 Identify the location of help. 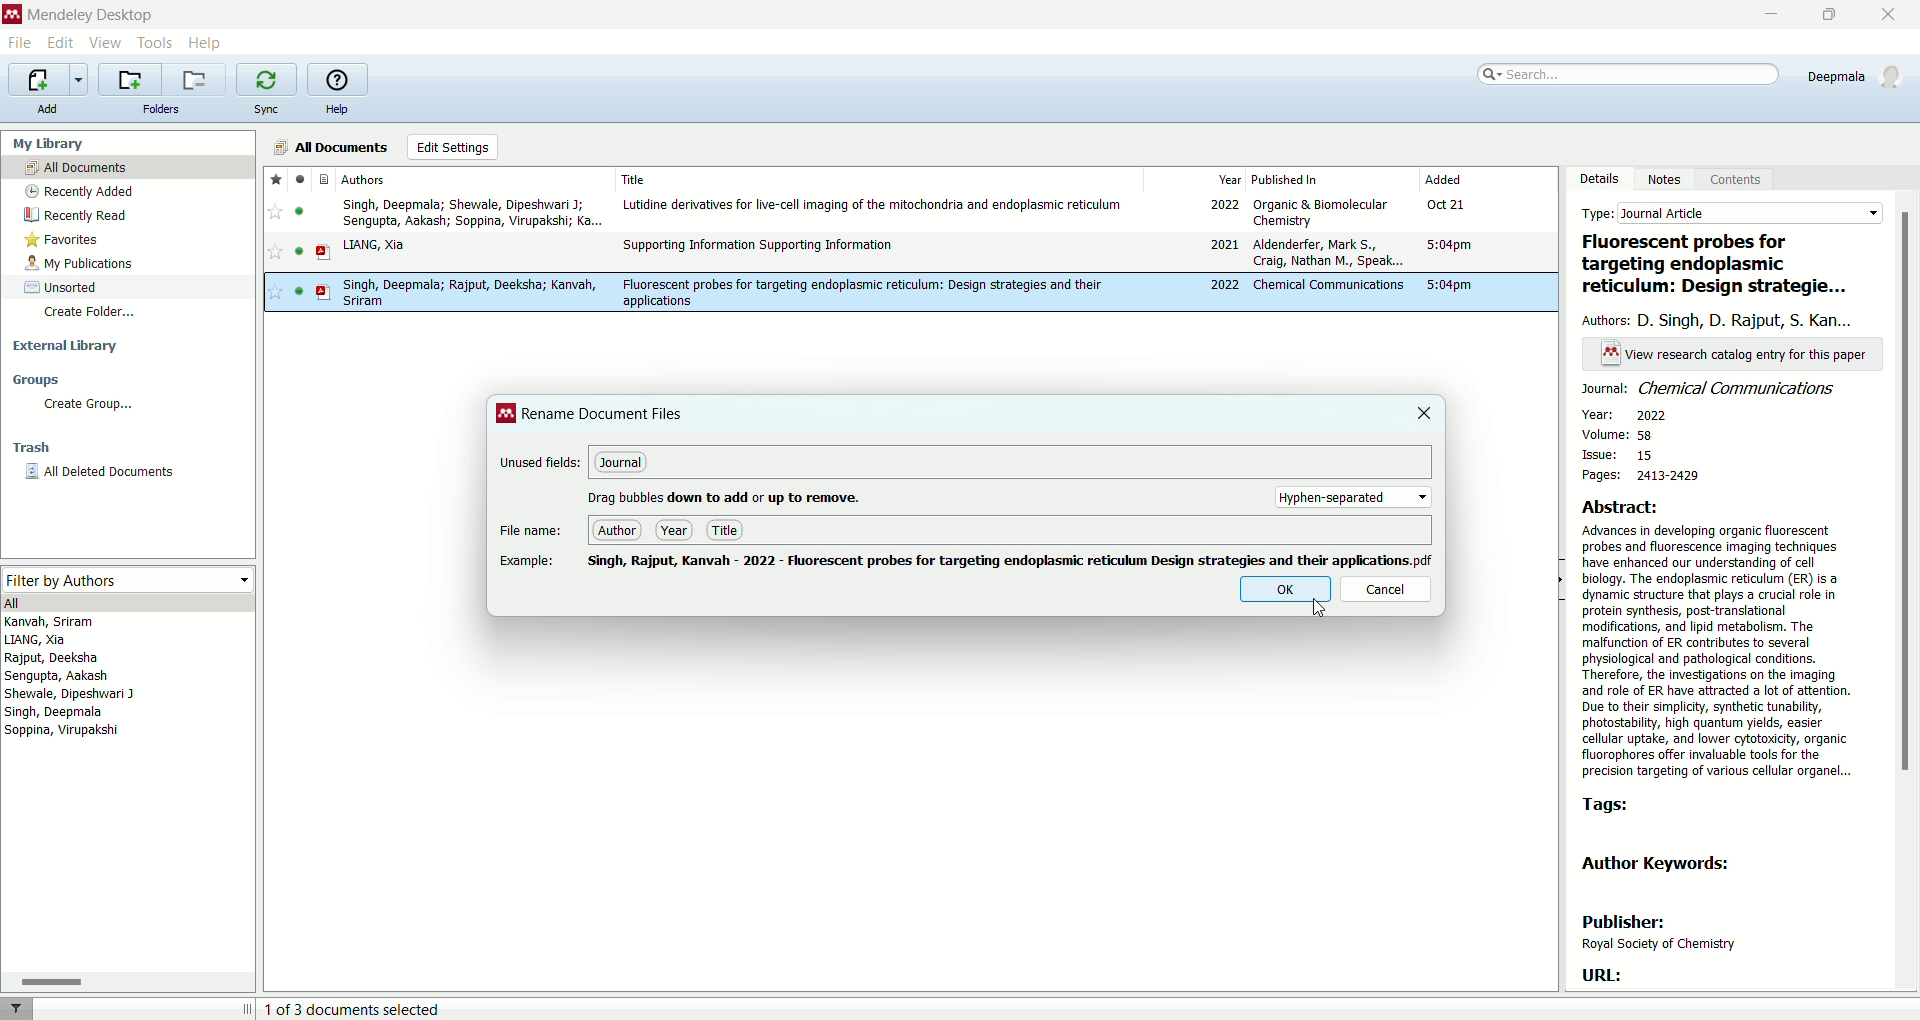
(337, 111).